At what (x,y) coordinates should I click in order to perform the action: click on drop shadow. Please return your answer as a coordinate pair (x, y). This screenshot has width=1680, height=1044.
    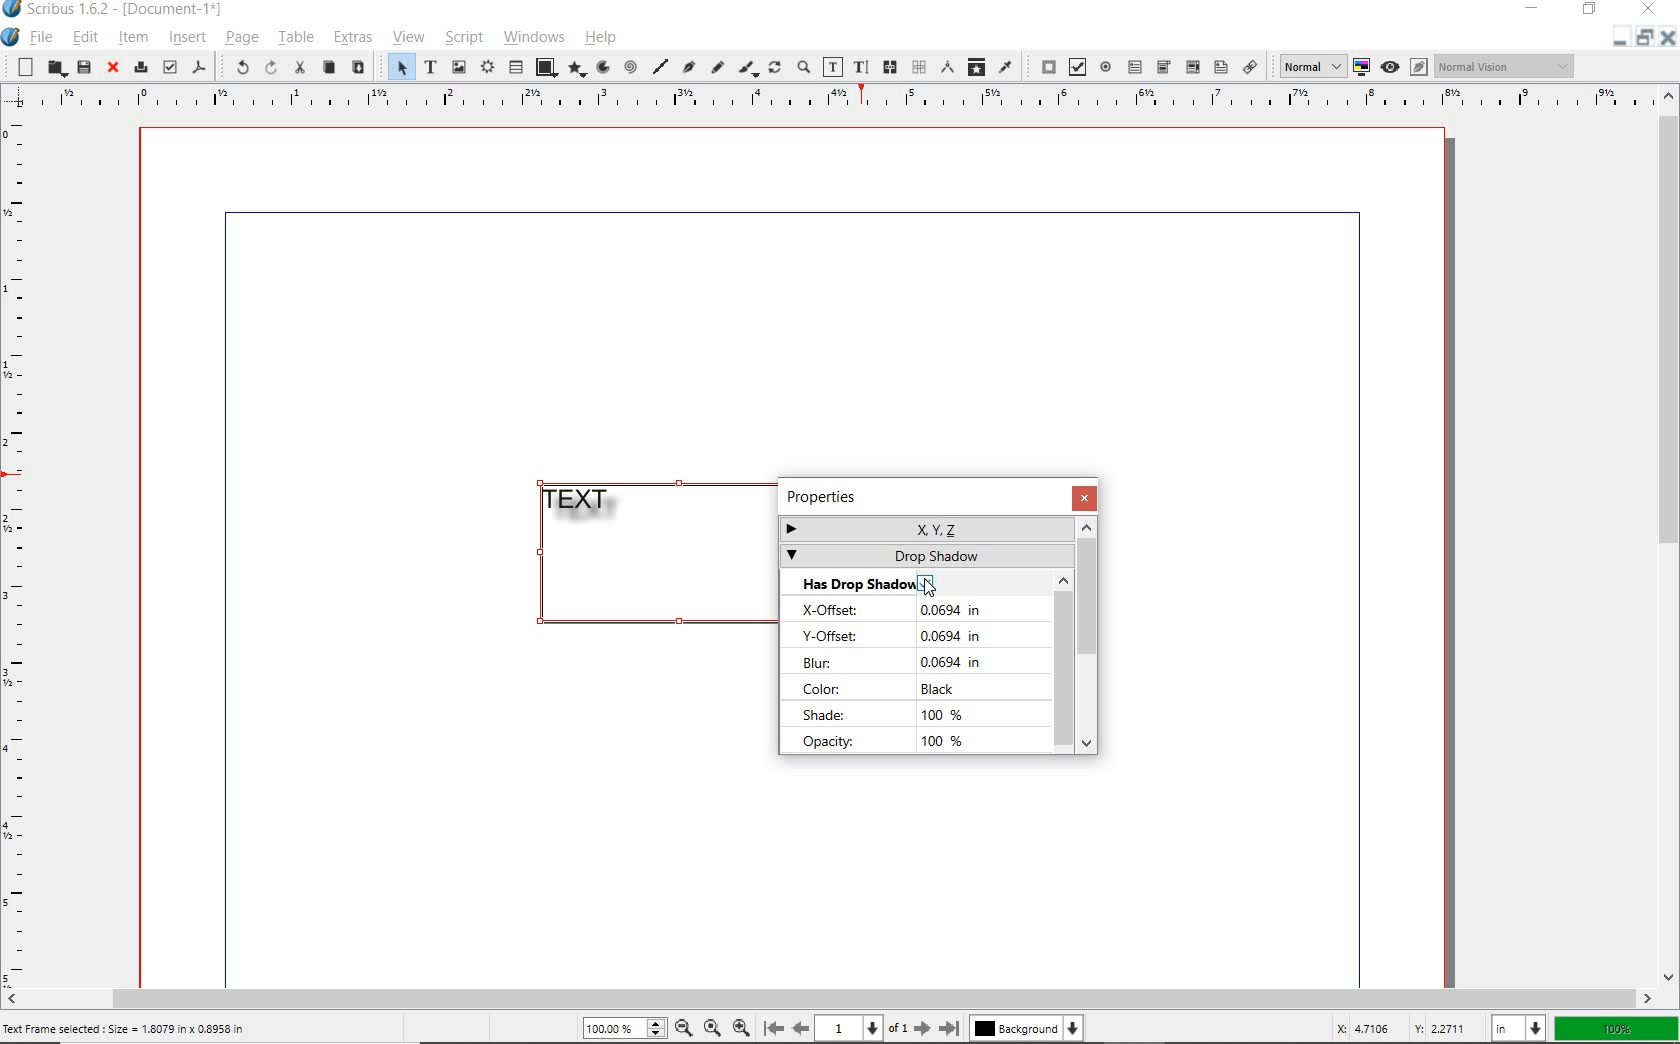
    Looking at the image, I should click on (924, 556).